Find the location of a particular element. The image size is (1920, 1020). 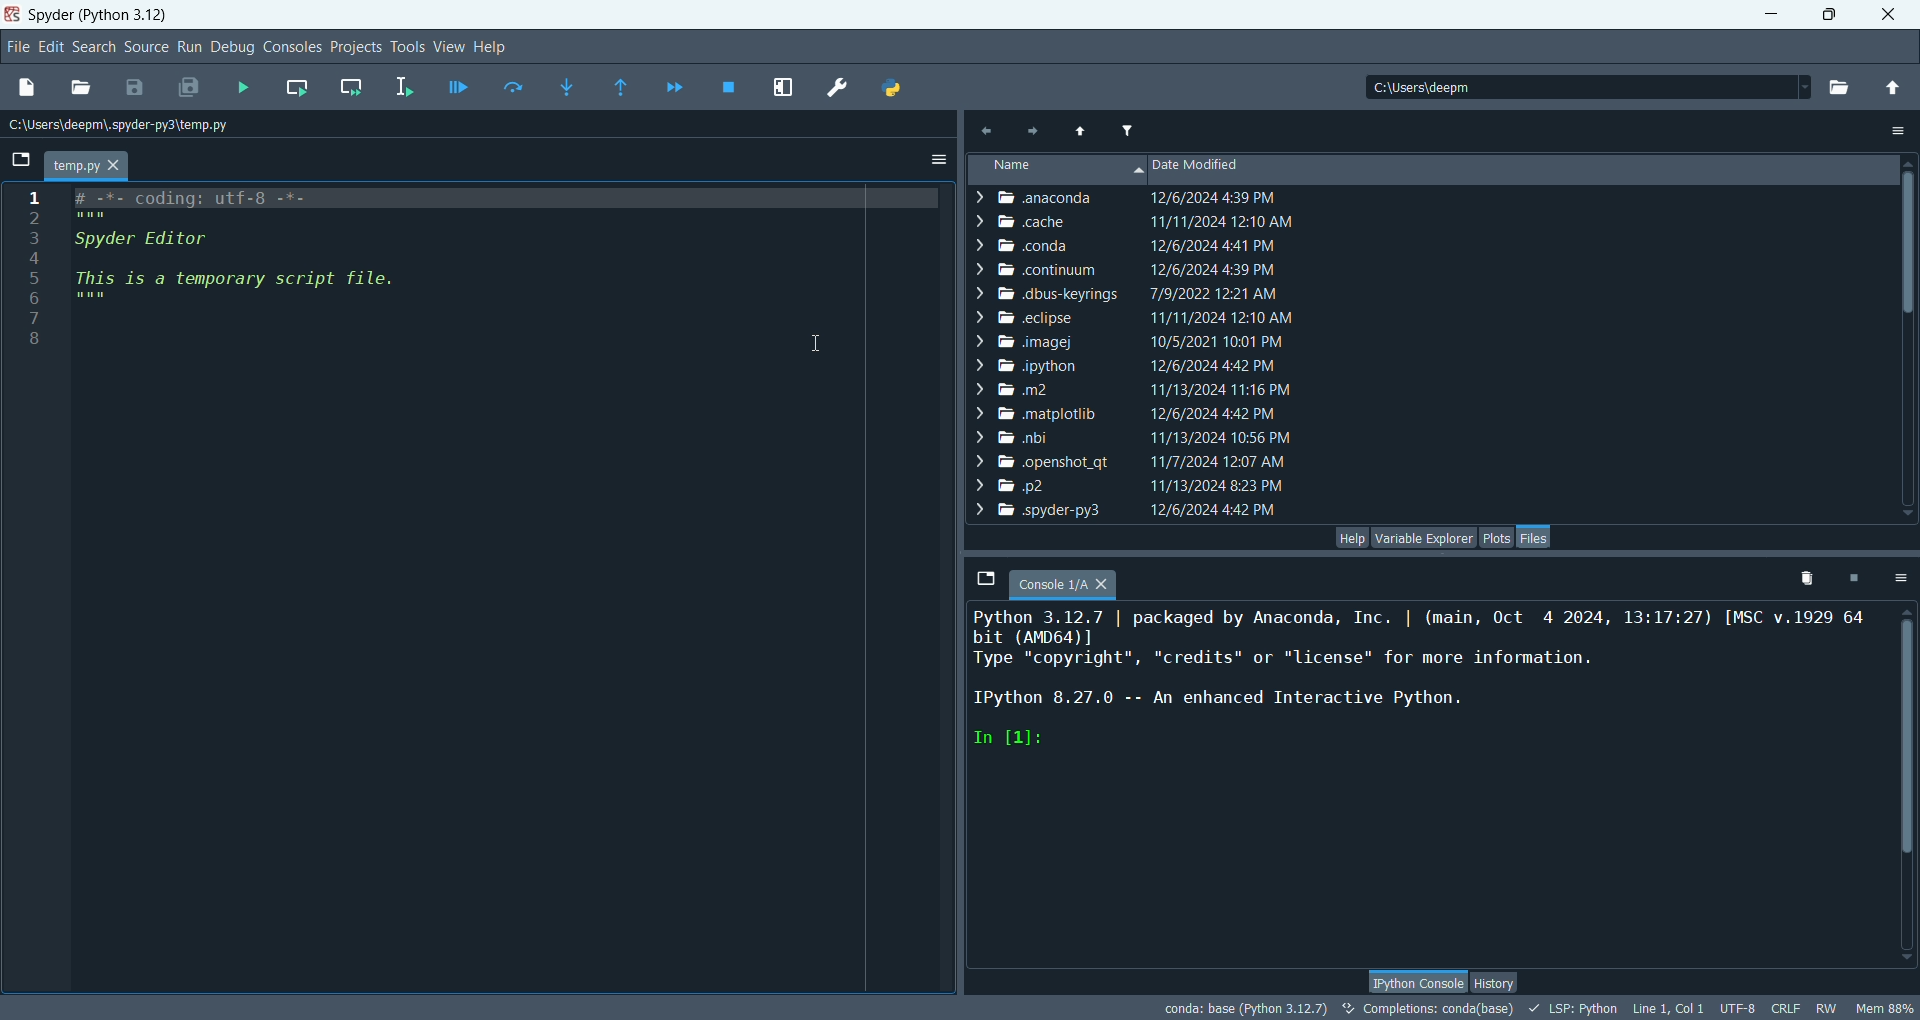

run current cell and go to next is located at coordinates (352, 87).